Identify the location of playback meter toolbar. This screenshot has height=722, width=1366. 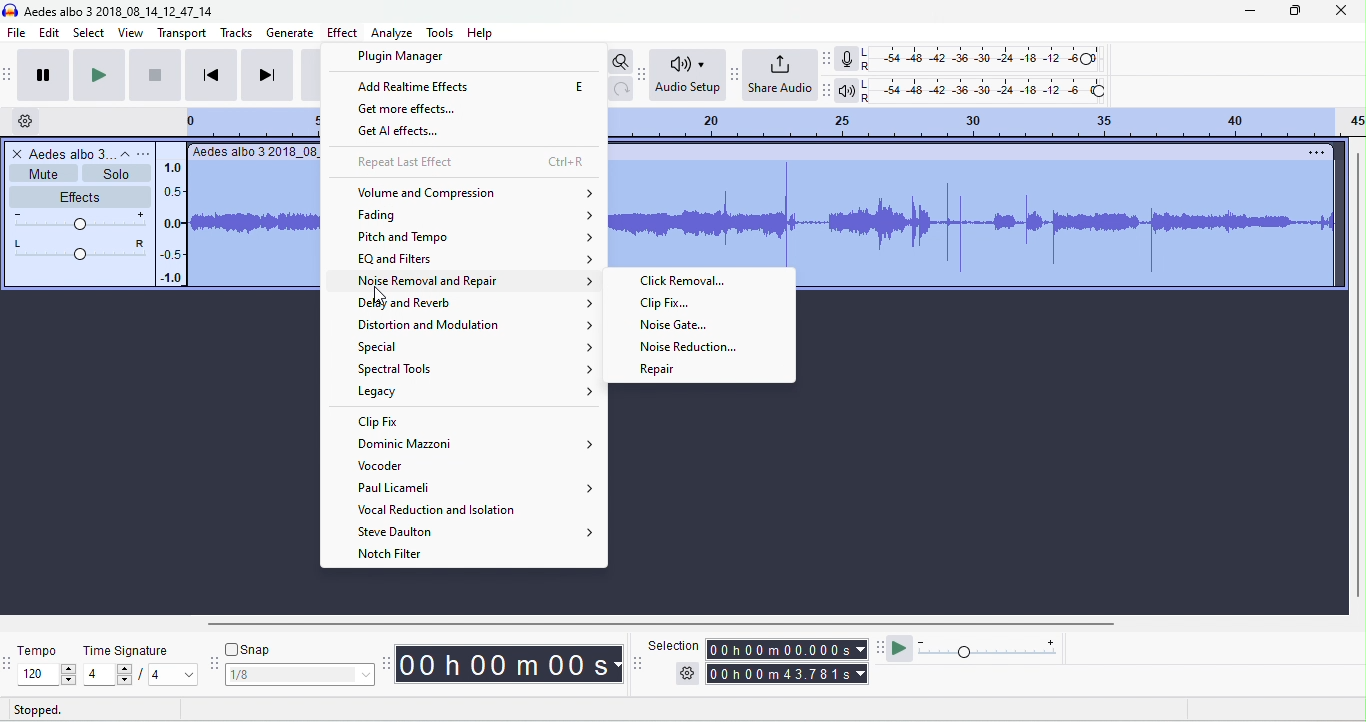
(830, 91).